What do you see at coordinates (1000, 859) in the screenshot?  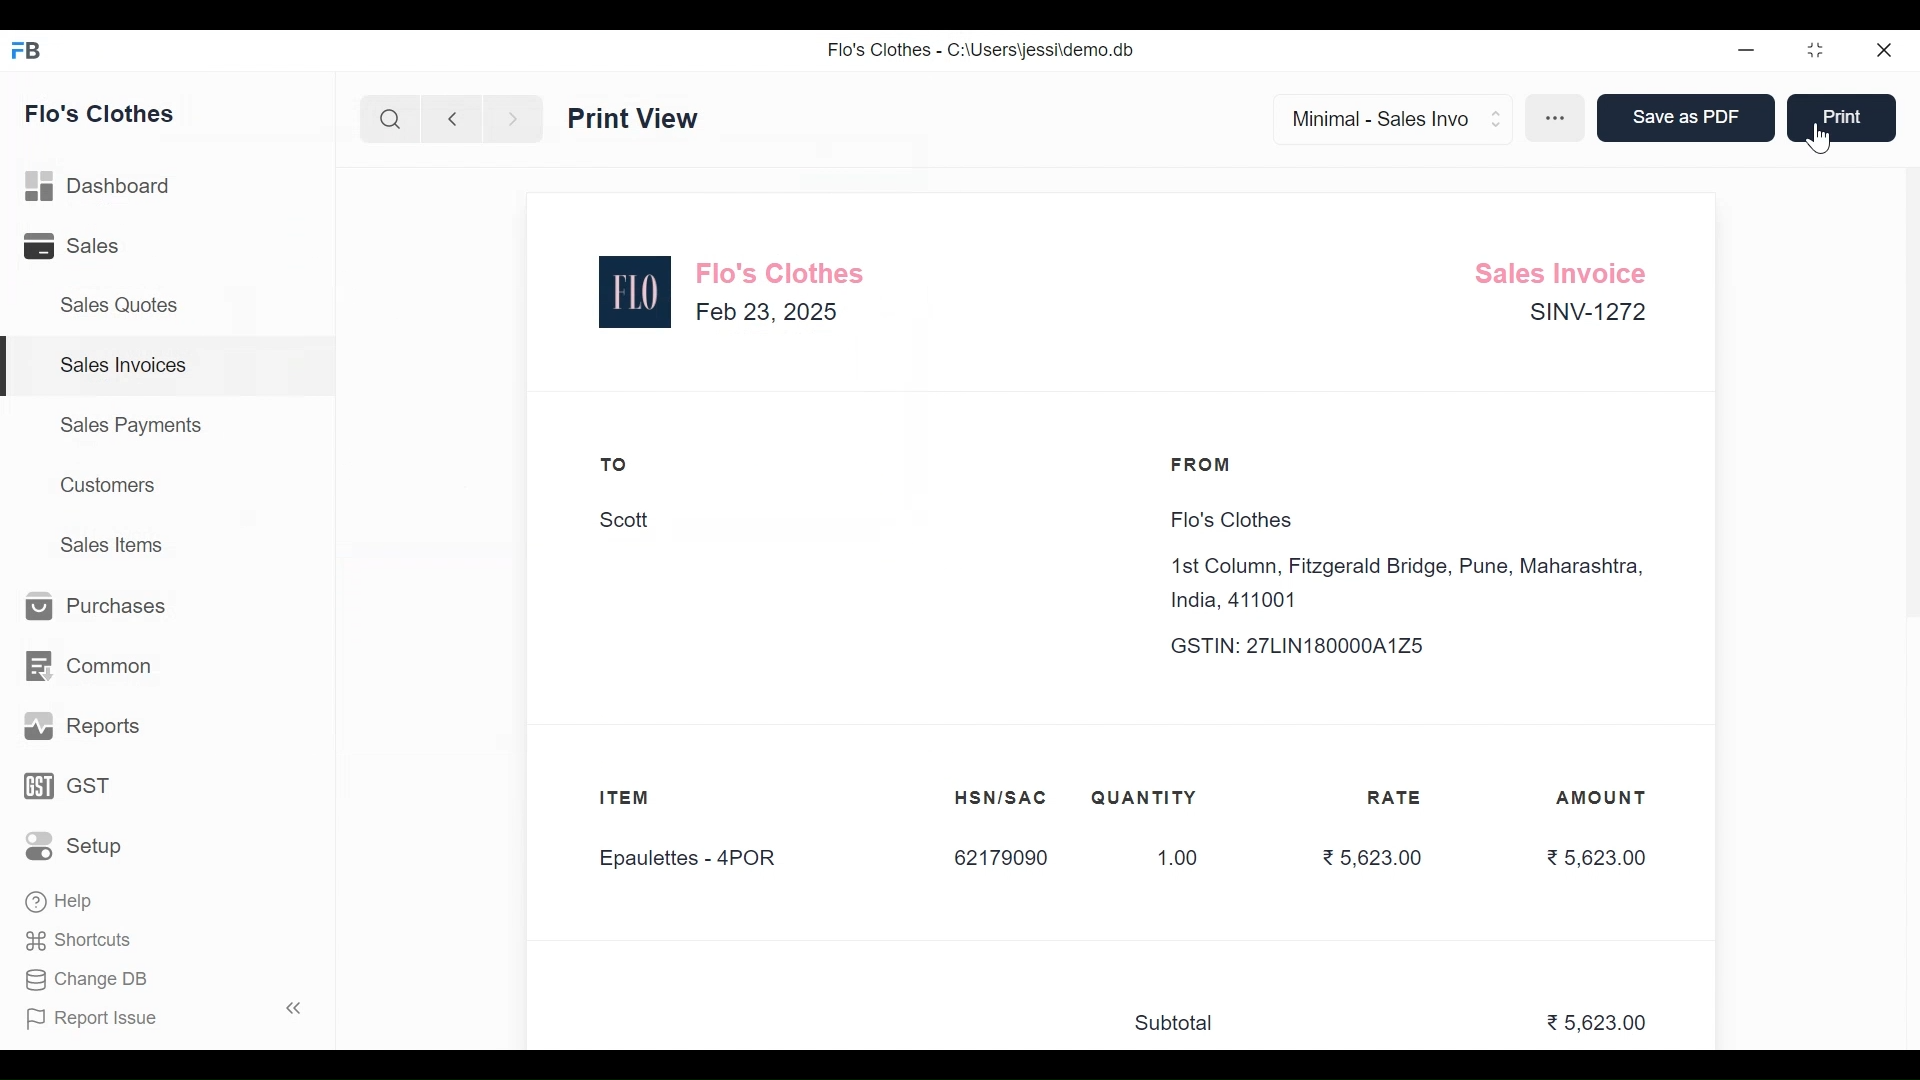 I see `62179090` at bounding box center [1000, 859].